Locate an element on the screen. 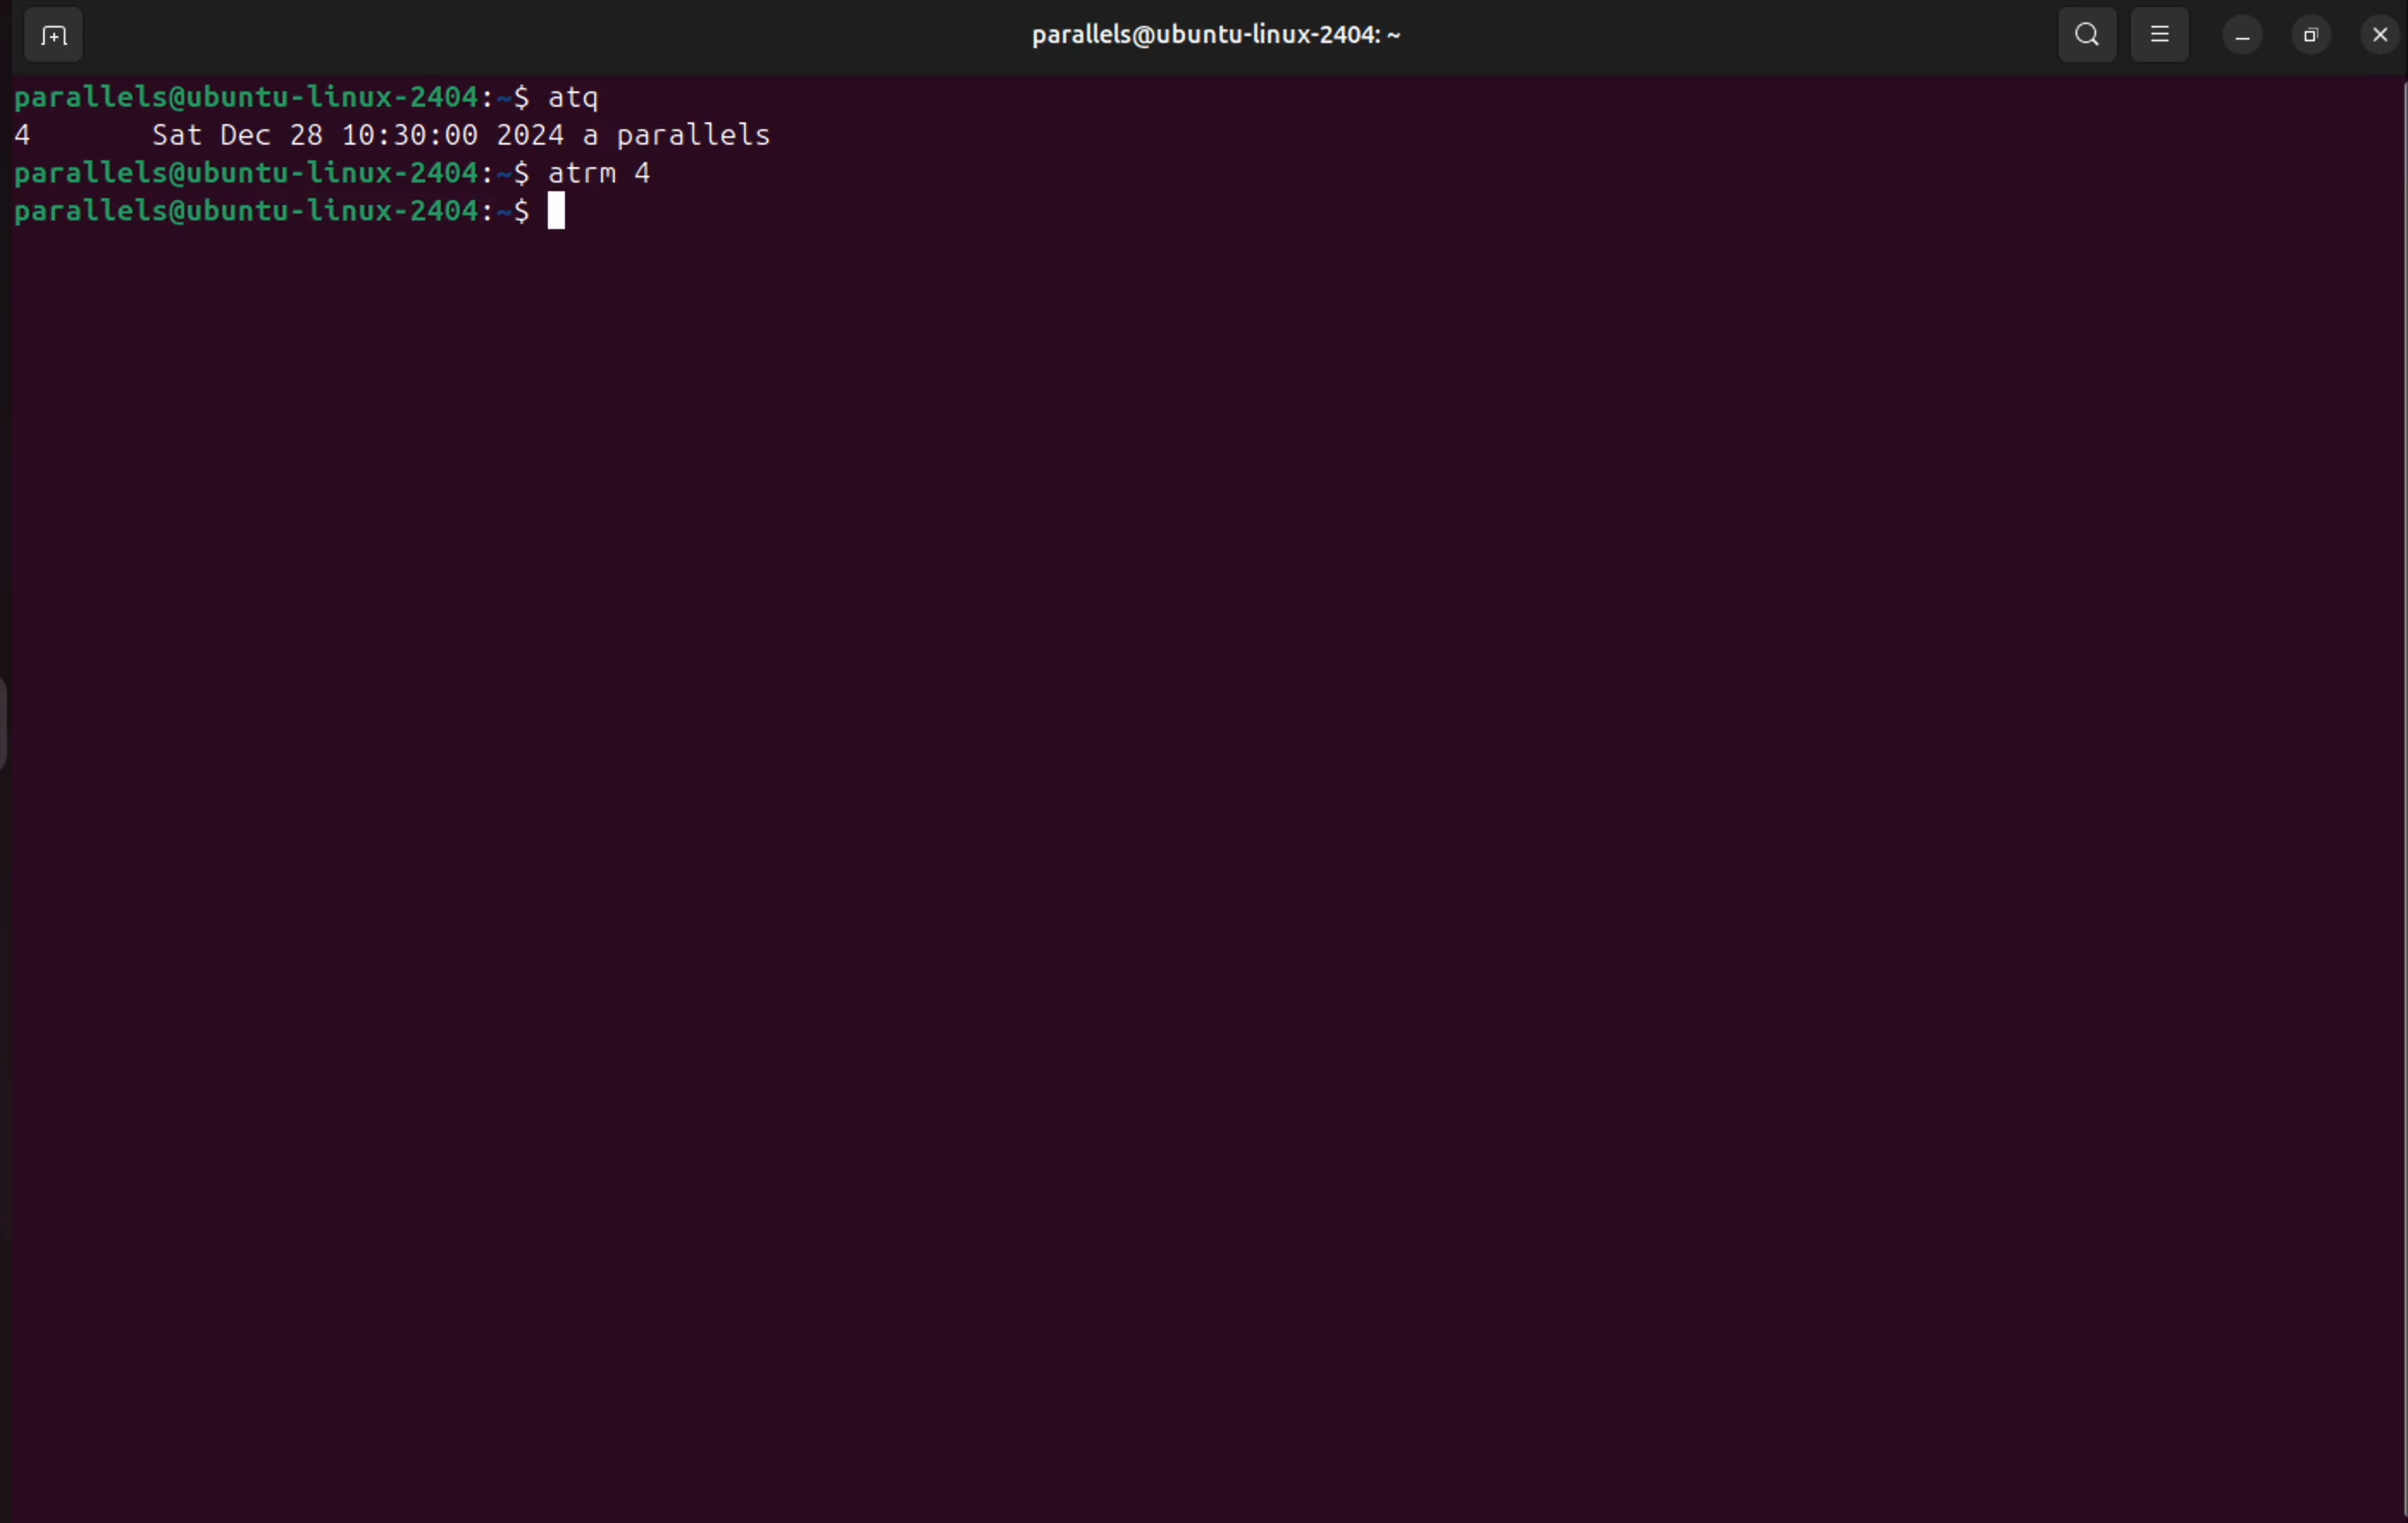 This screenshot has width=2408, height=1523. view option is located at coordinates (2166, 36).